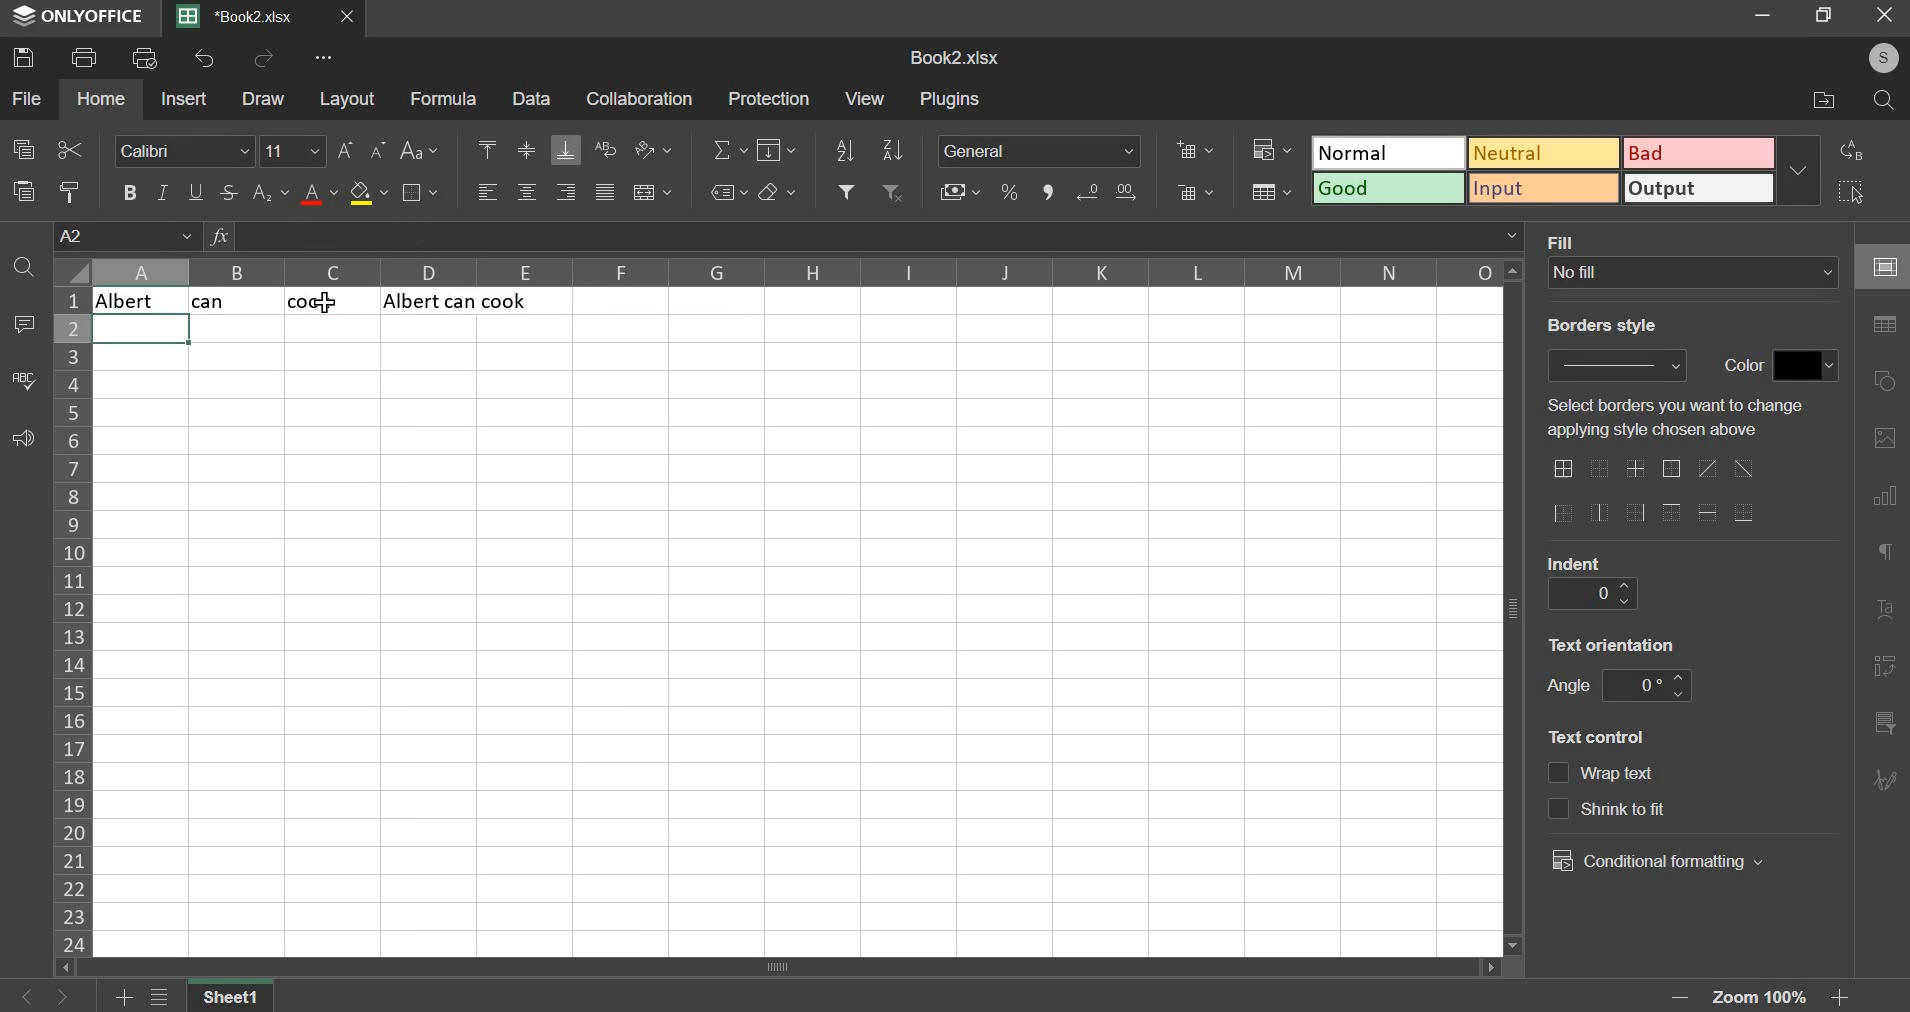 This screenshot has width=1910, height=1012. What do you see at coordinates (197, 192) in the screenshot?
I see `underline` at bounding box center [197, 192].